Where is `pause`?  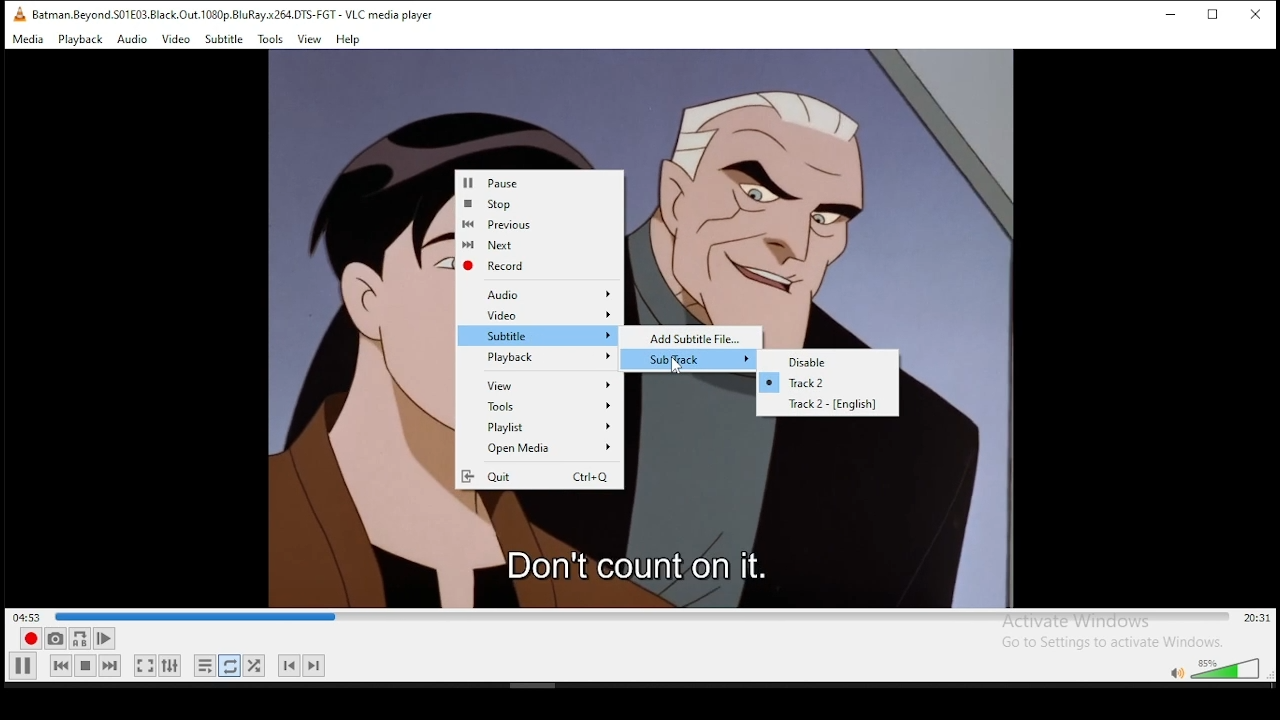
pause is located at coordinates (85, 668).